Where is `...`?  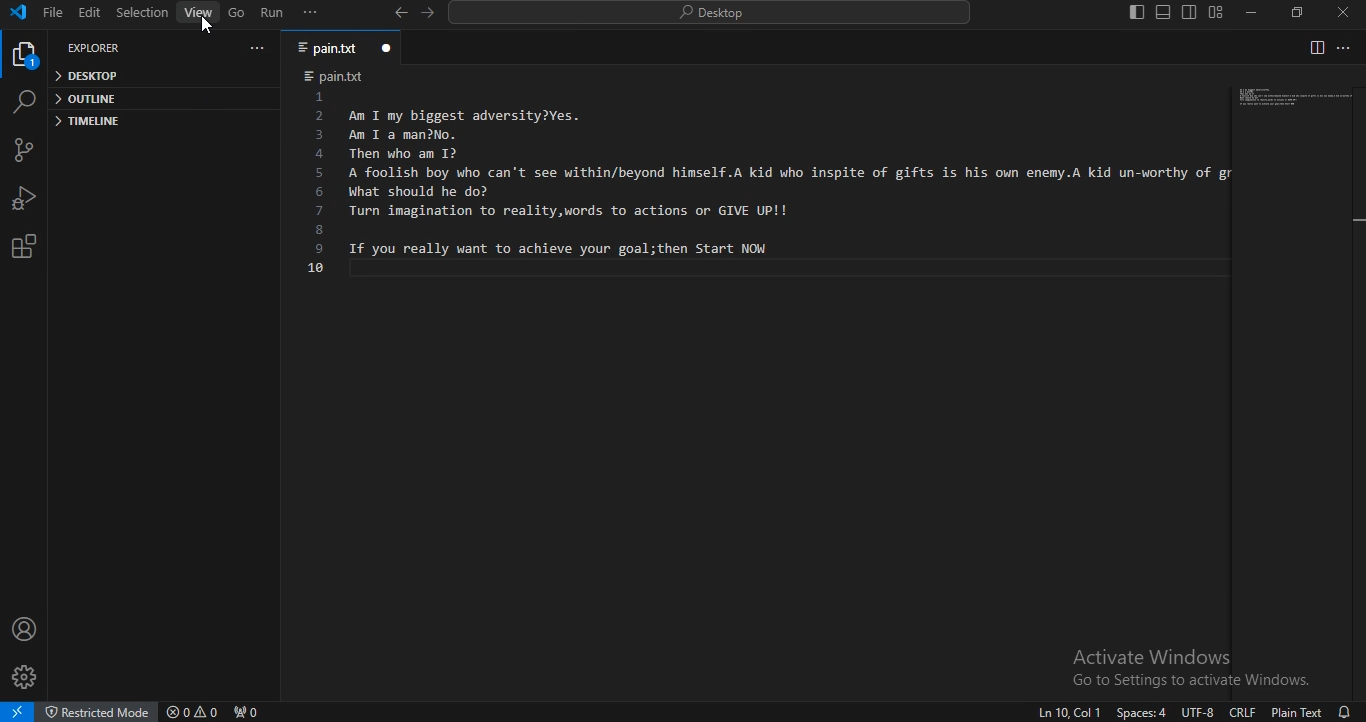 ... is located at coordinates (259, 48).